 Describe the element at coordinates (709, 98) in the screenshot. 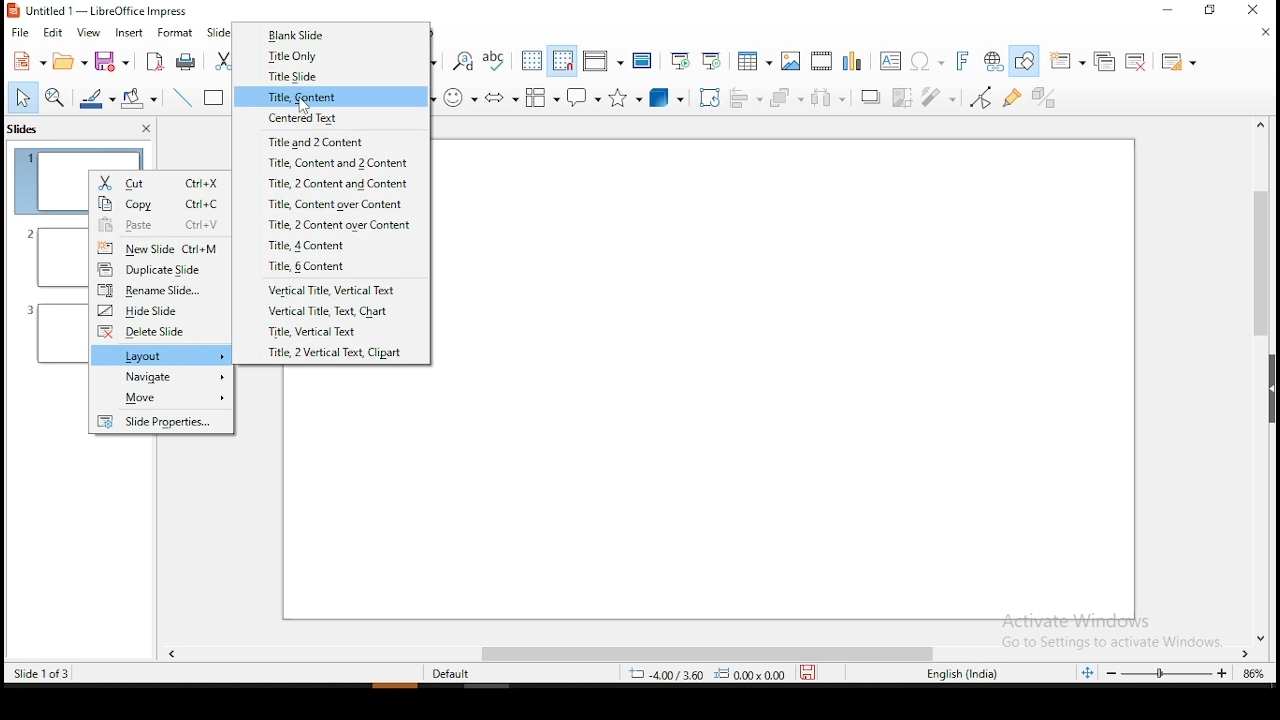

I see `rotate` at that location.